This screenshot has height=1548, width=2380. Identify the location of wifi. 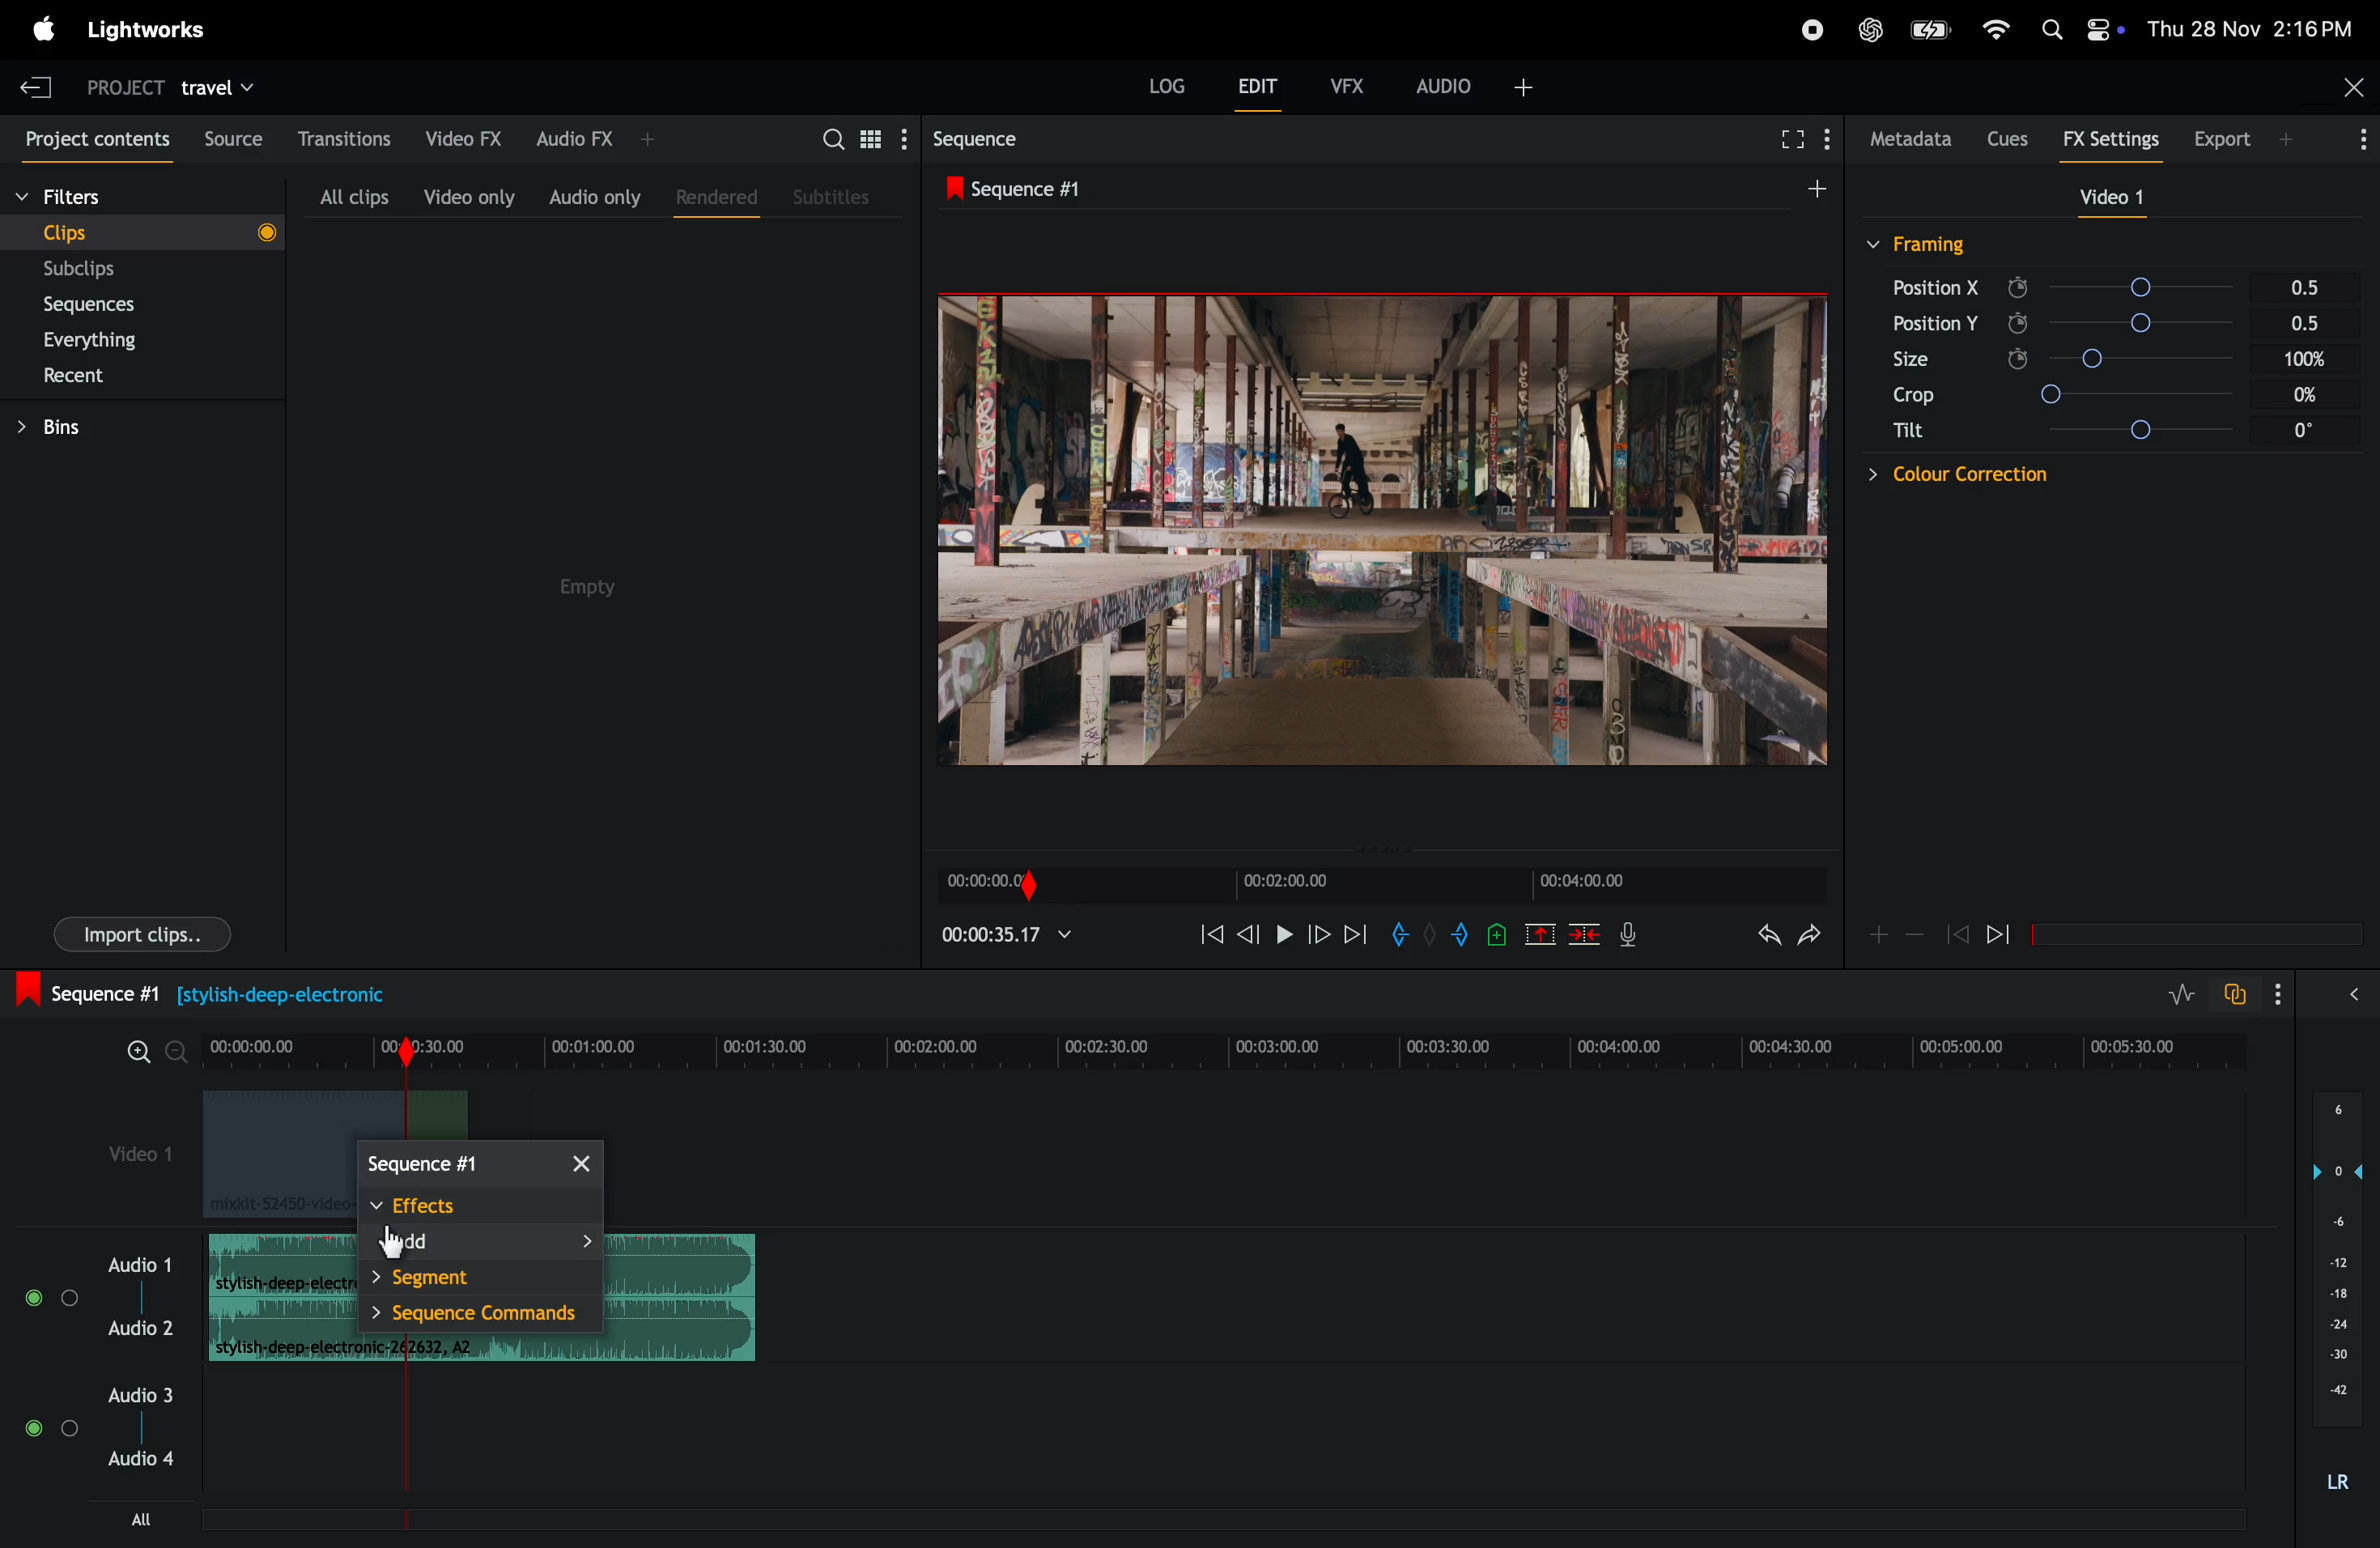
(1992, 30).